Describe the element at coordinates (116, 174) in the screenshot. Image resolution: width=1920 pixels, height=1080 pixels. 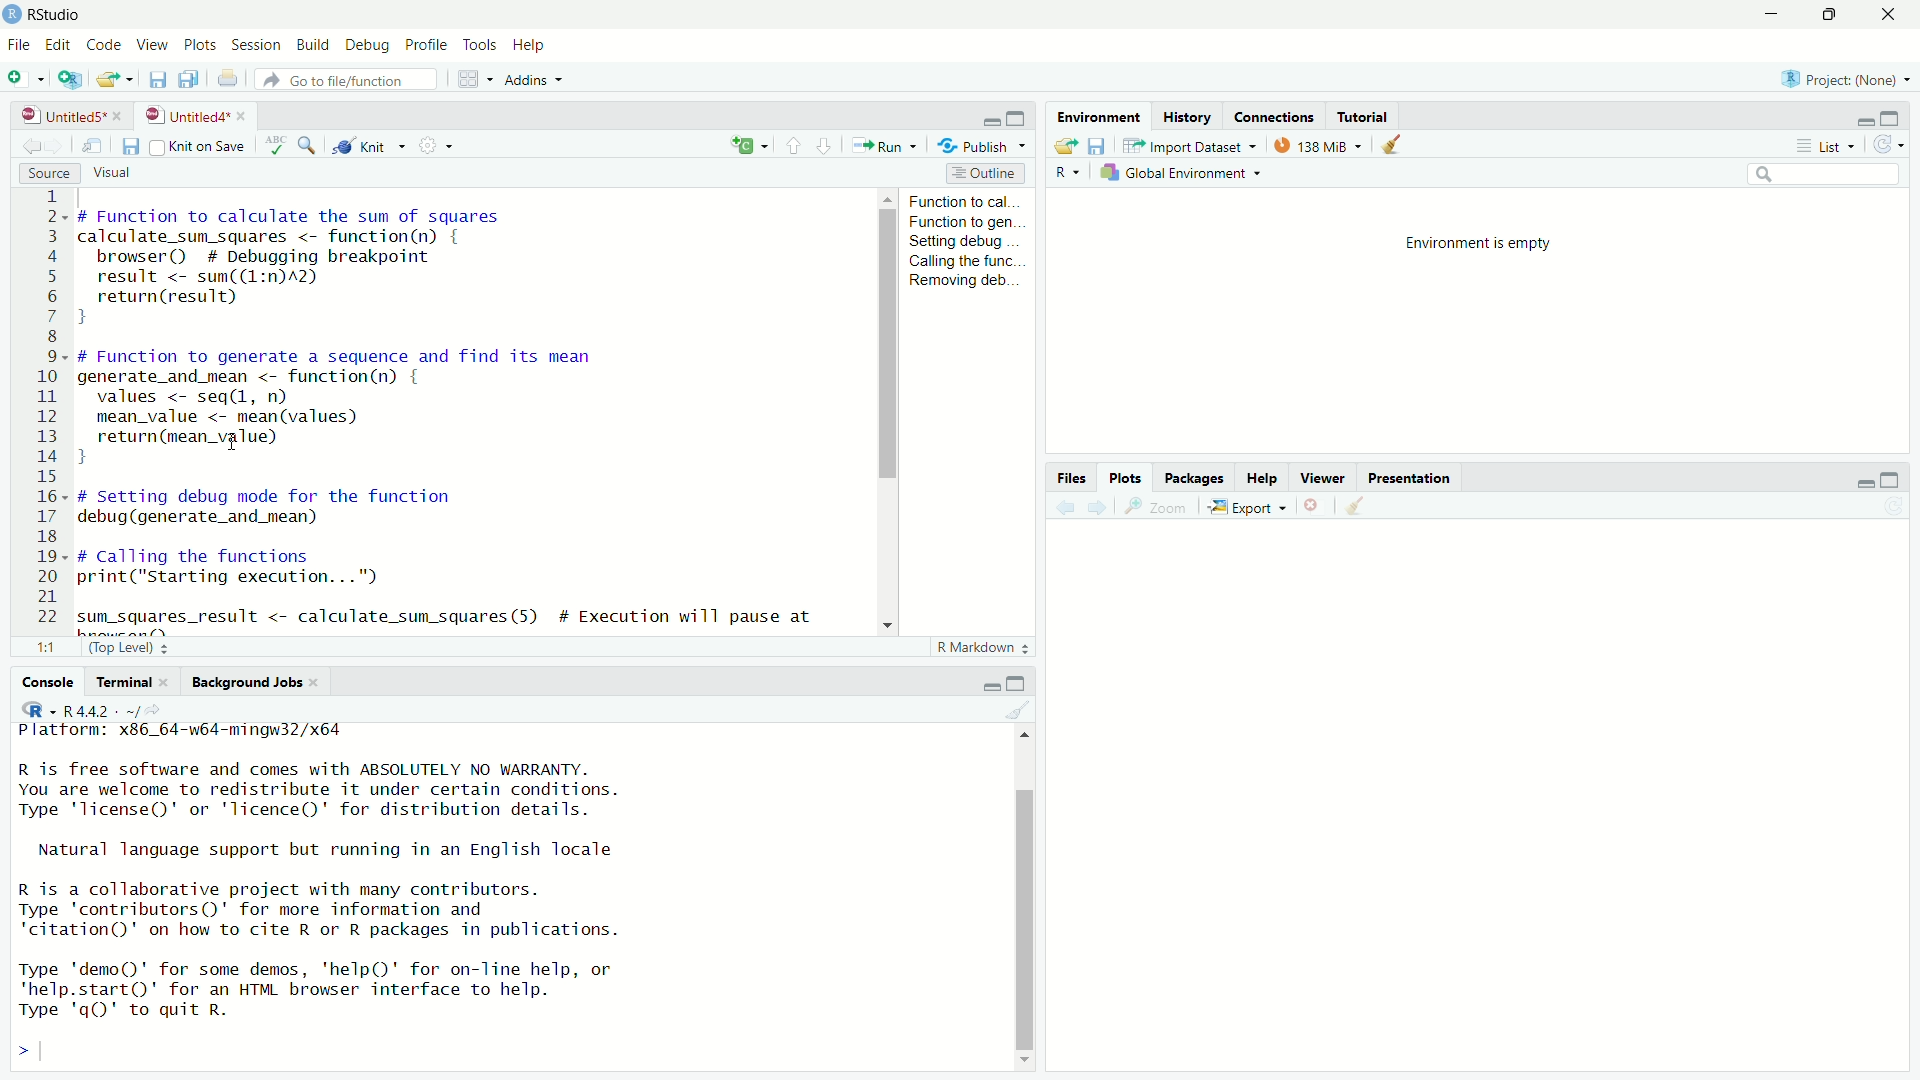
I see `visual` at that location.